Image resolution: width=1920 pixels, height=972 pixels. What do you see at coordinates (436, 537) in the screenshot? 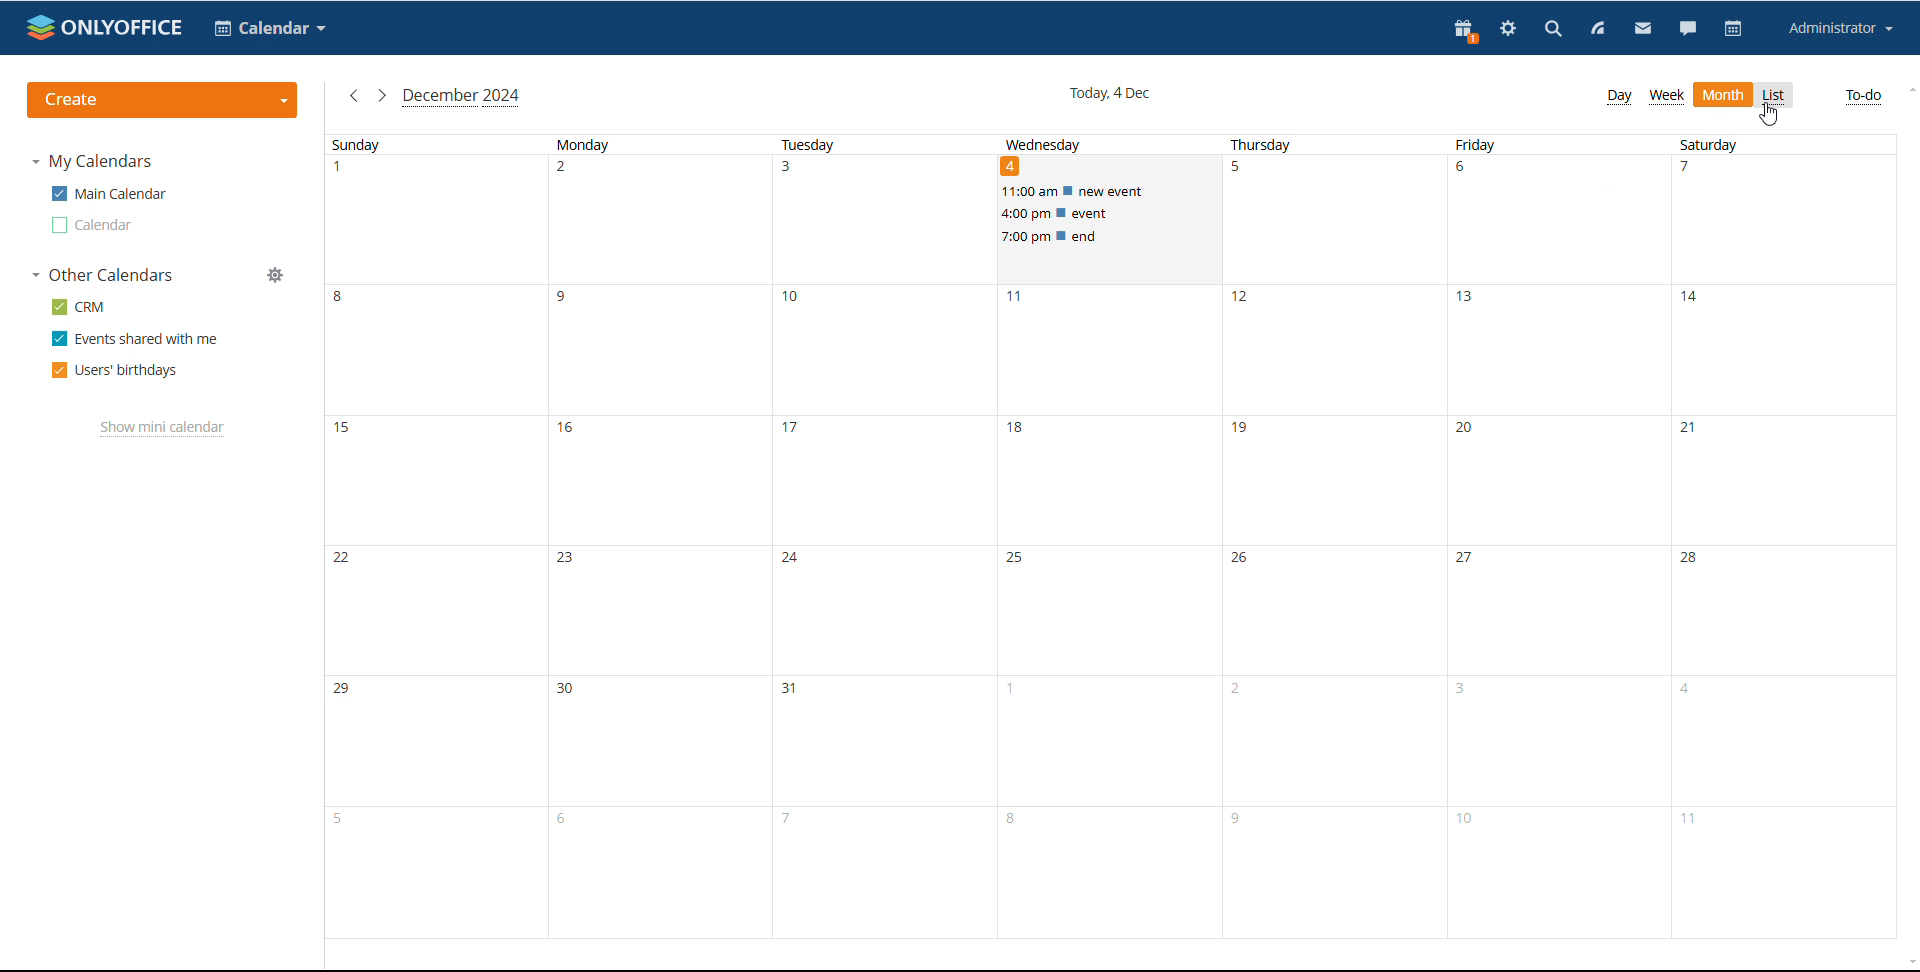
I see `sunday` at bounding box center [436, 537].